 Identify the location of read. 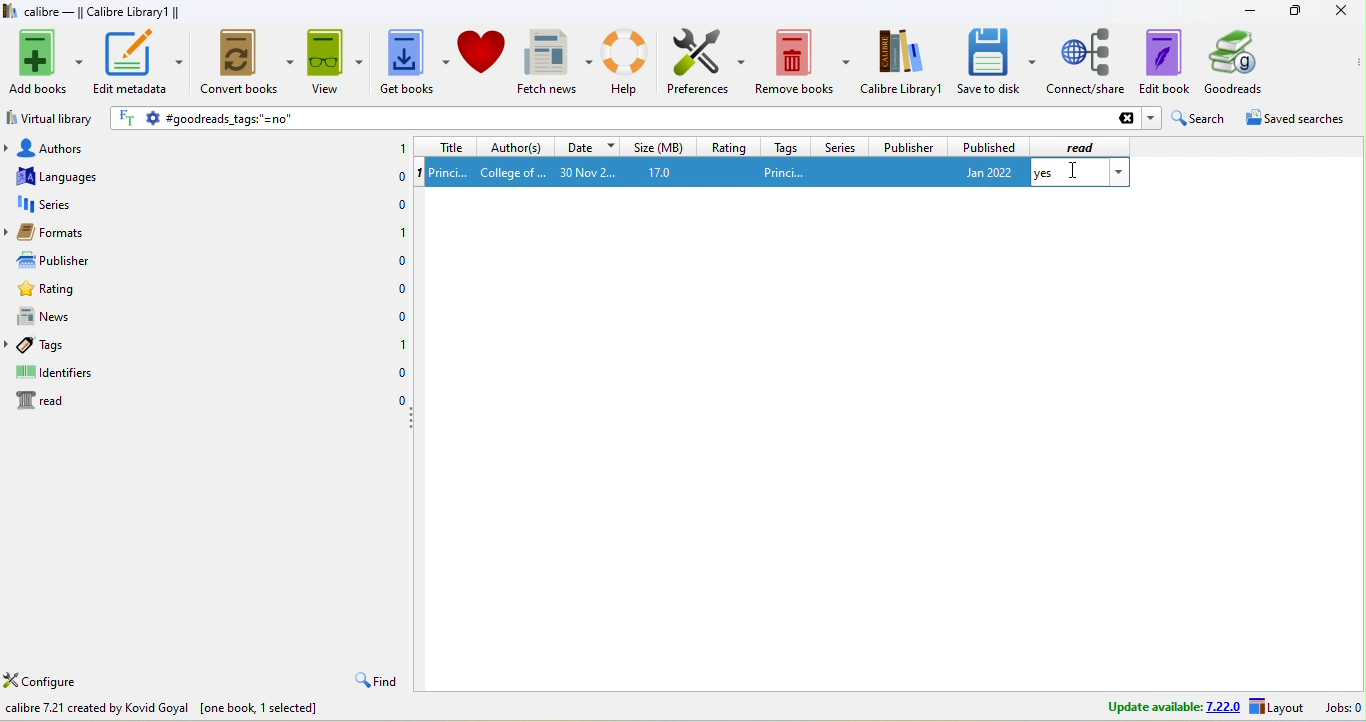
(44, 401).